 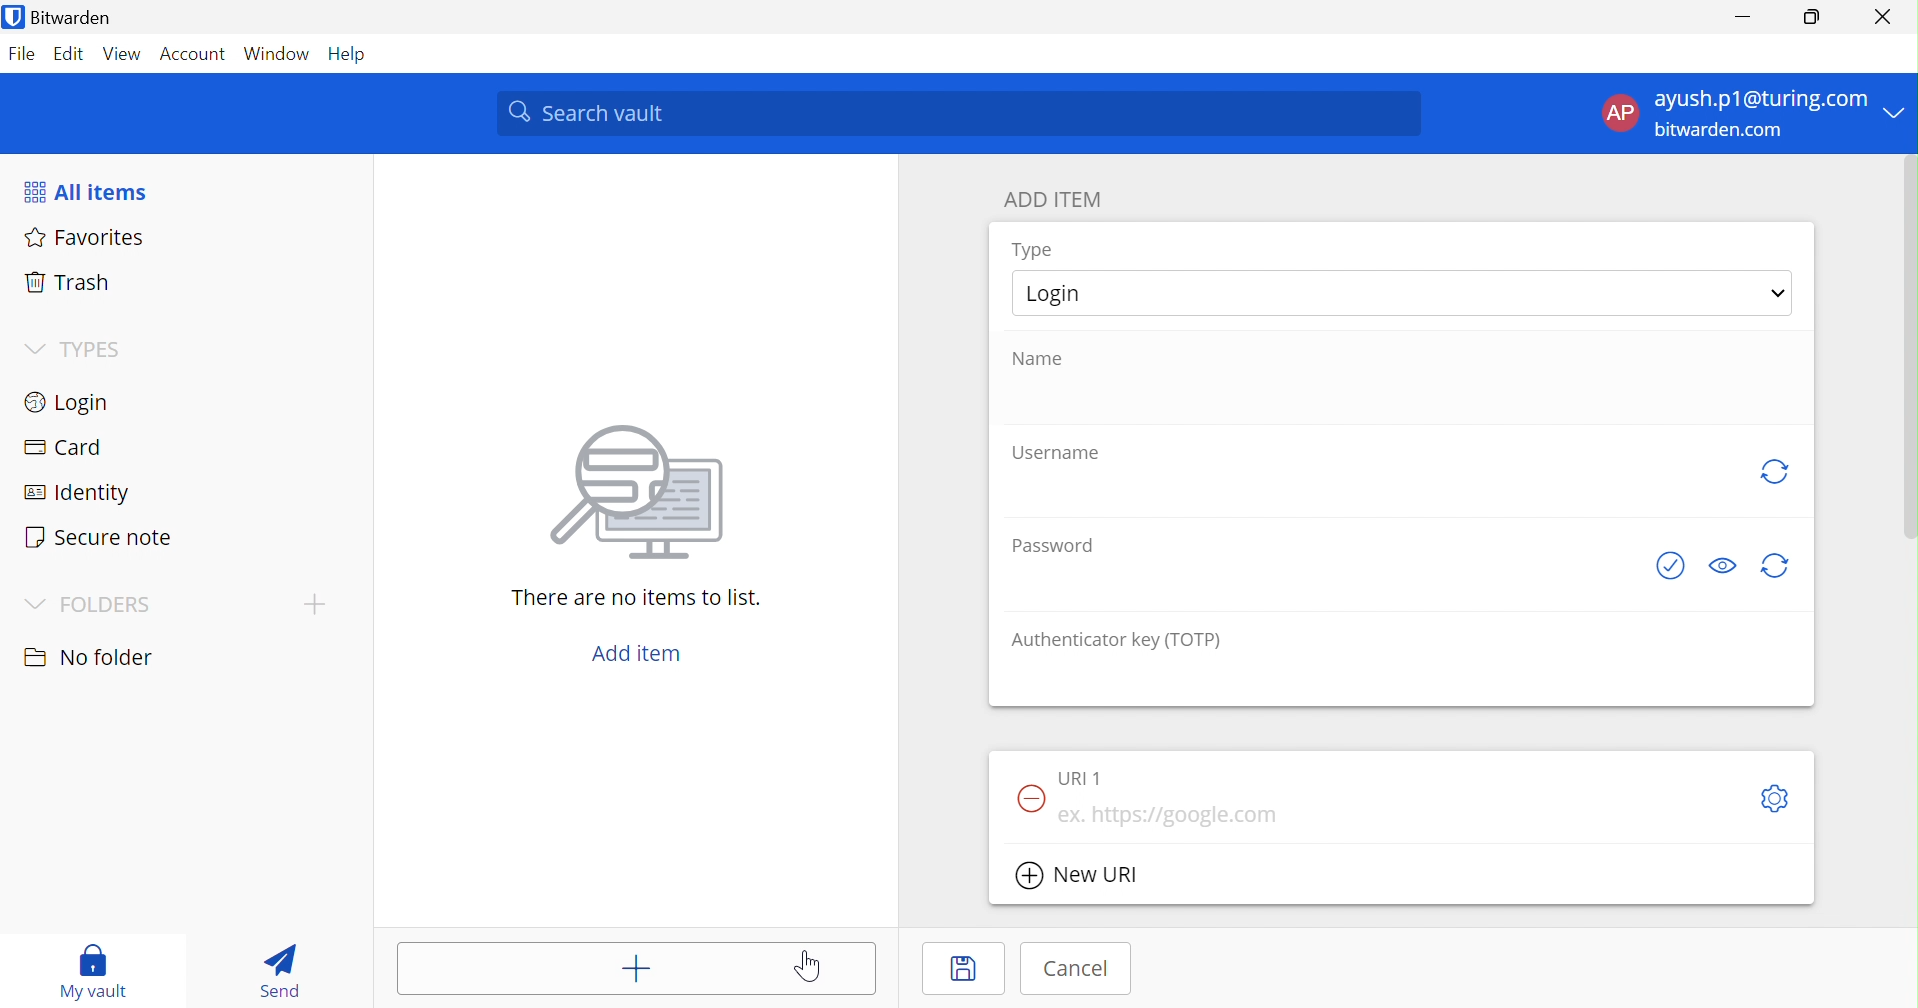 I want to click on AP, so click(x=1619, y=112).